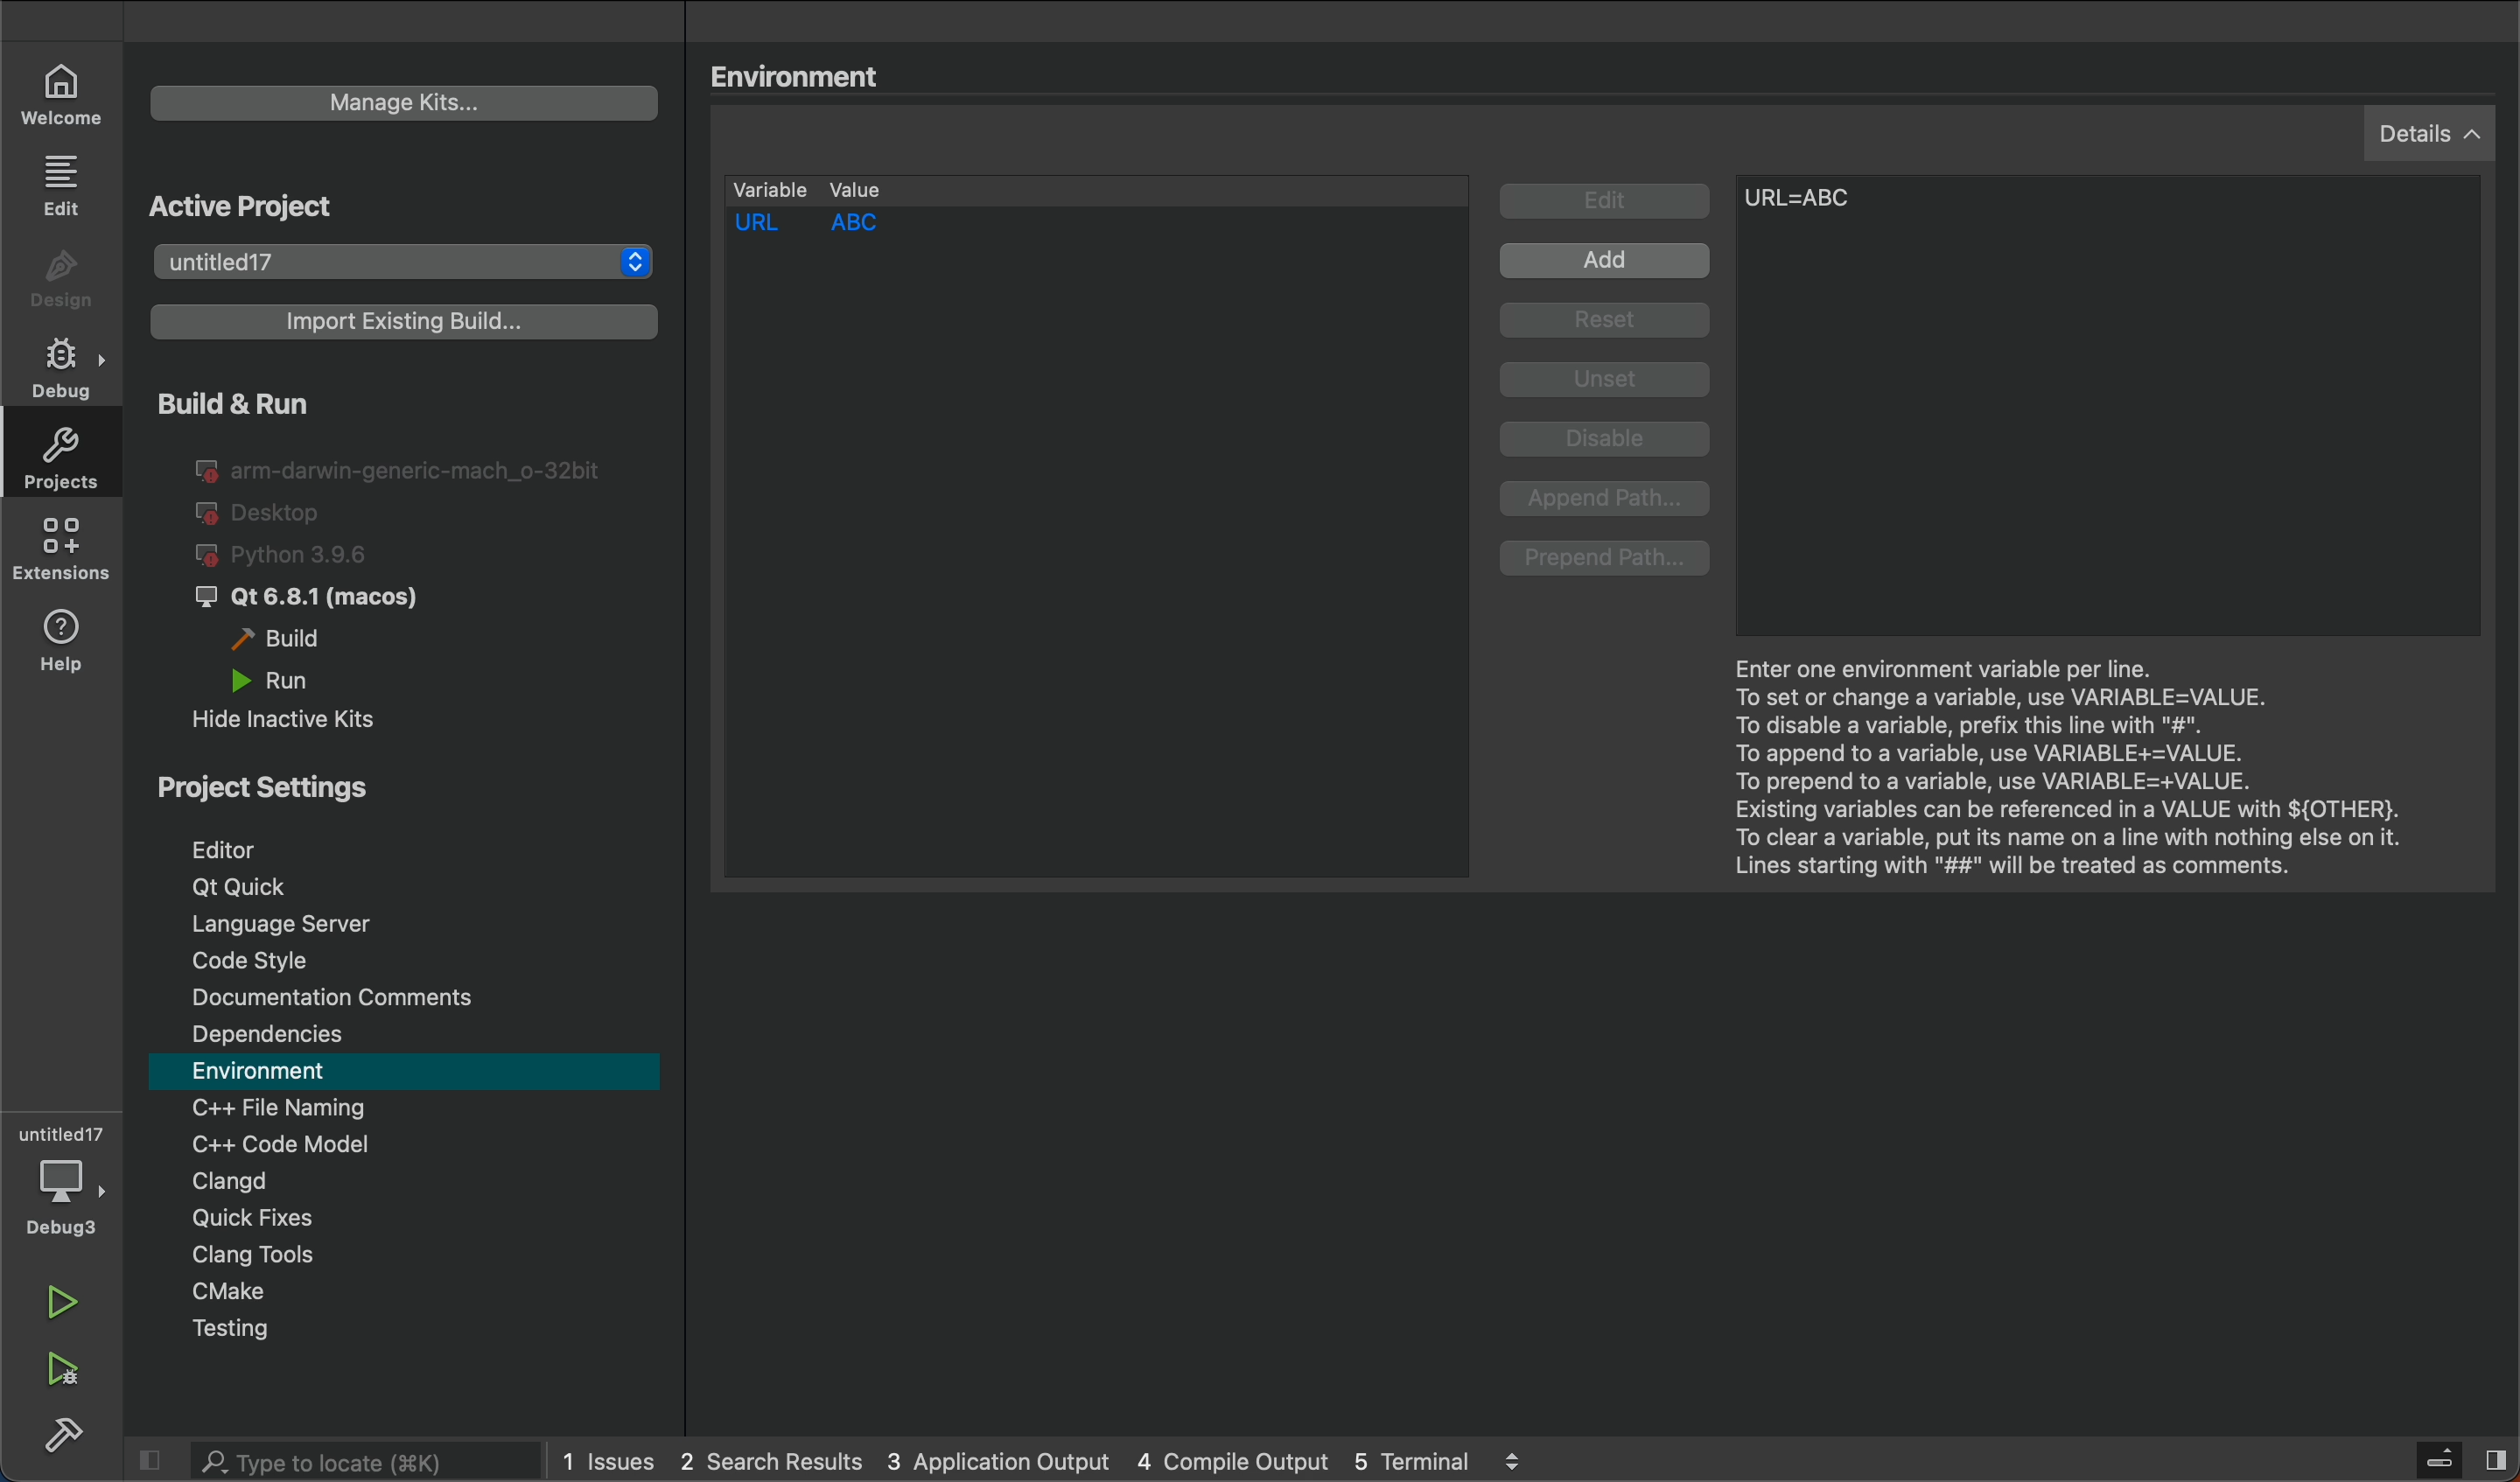 The height and width of the screenshot is (1482, 2520). I want to click on Project Settings, so click(393, 782).